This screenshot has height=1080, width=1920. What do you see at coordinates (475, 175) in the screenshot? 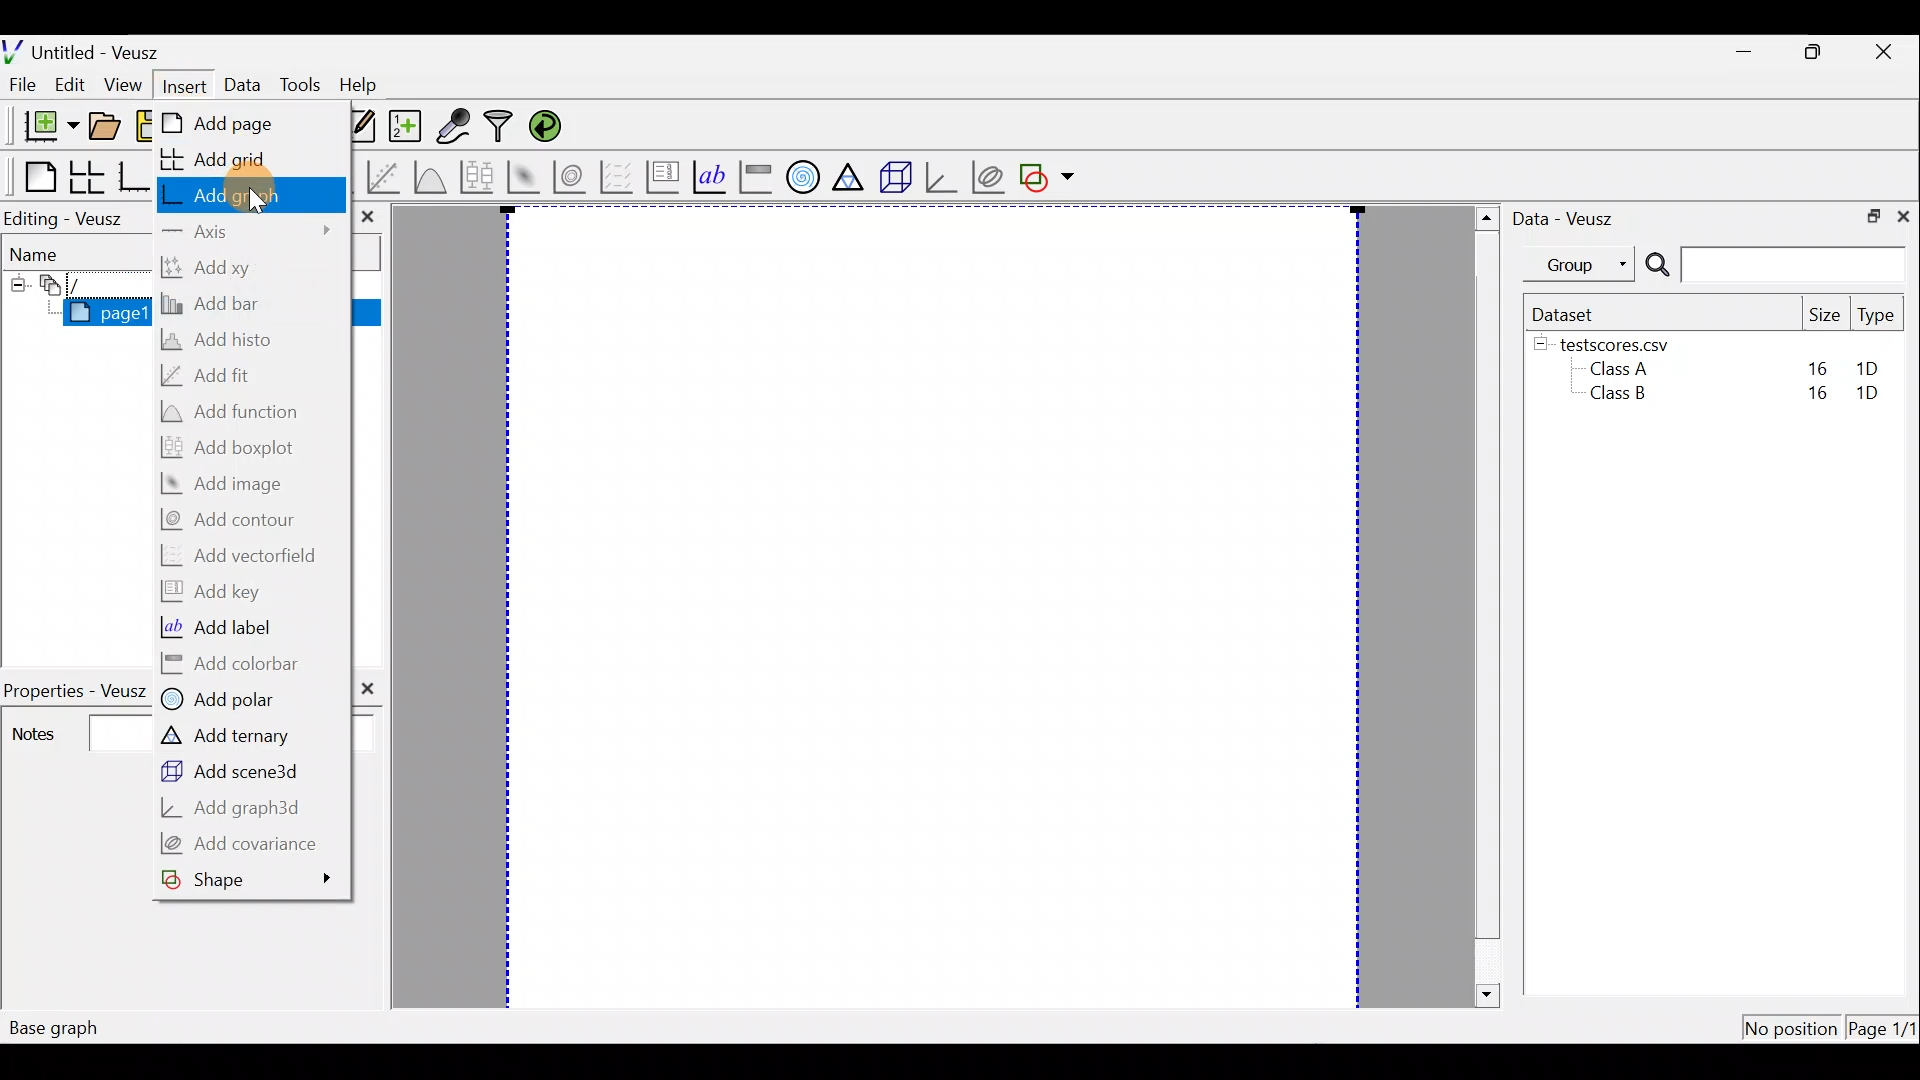
I see `Plot box plots` at bounding box center [475, 175].